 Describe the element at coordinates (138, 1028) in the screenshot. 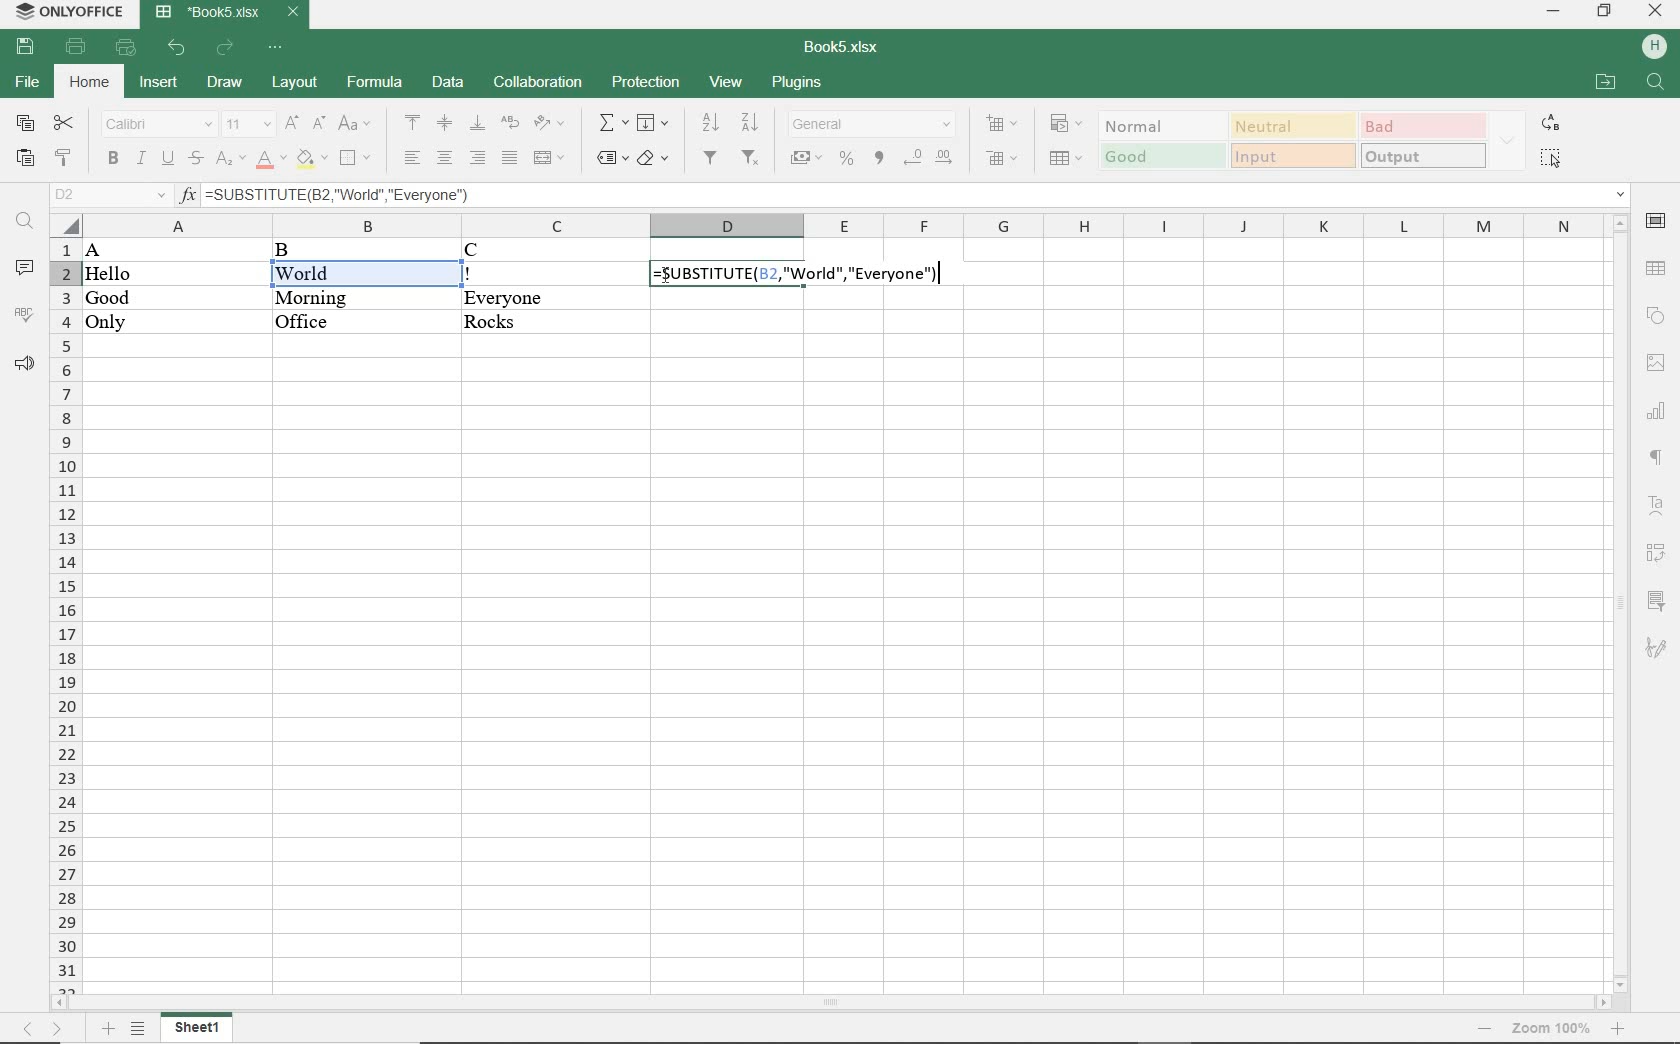

I see `list sheets` at that location.